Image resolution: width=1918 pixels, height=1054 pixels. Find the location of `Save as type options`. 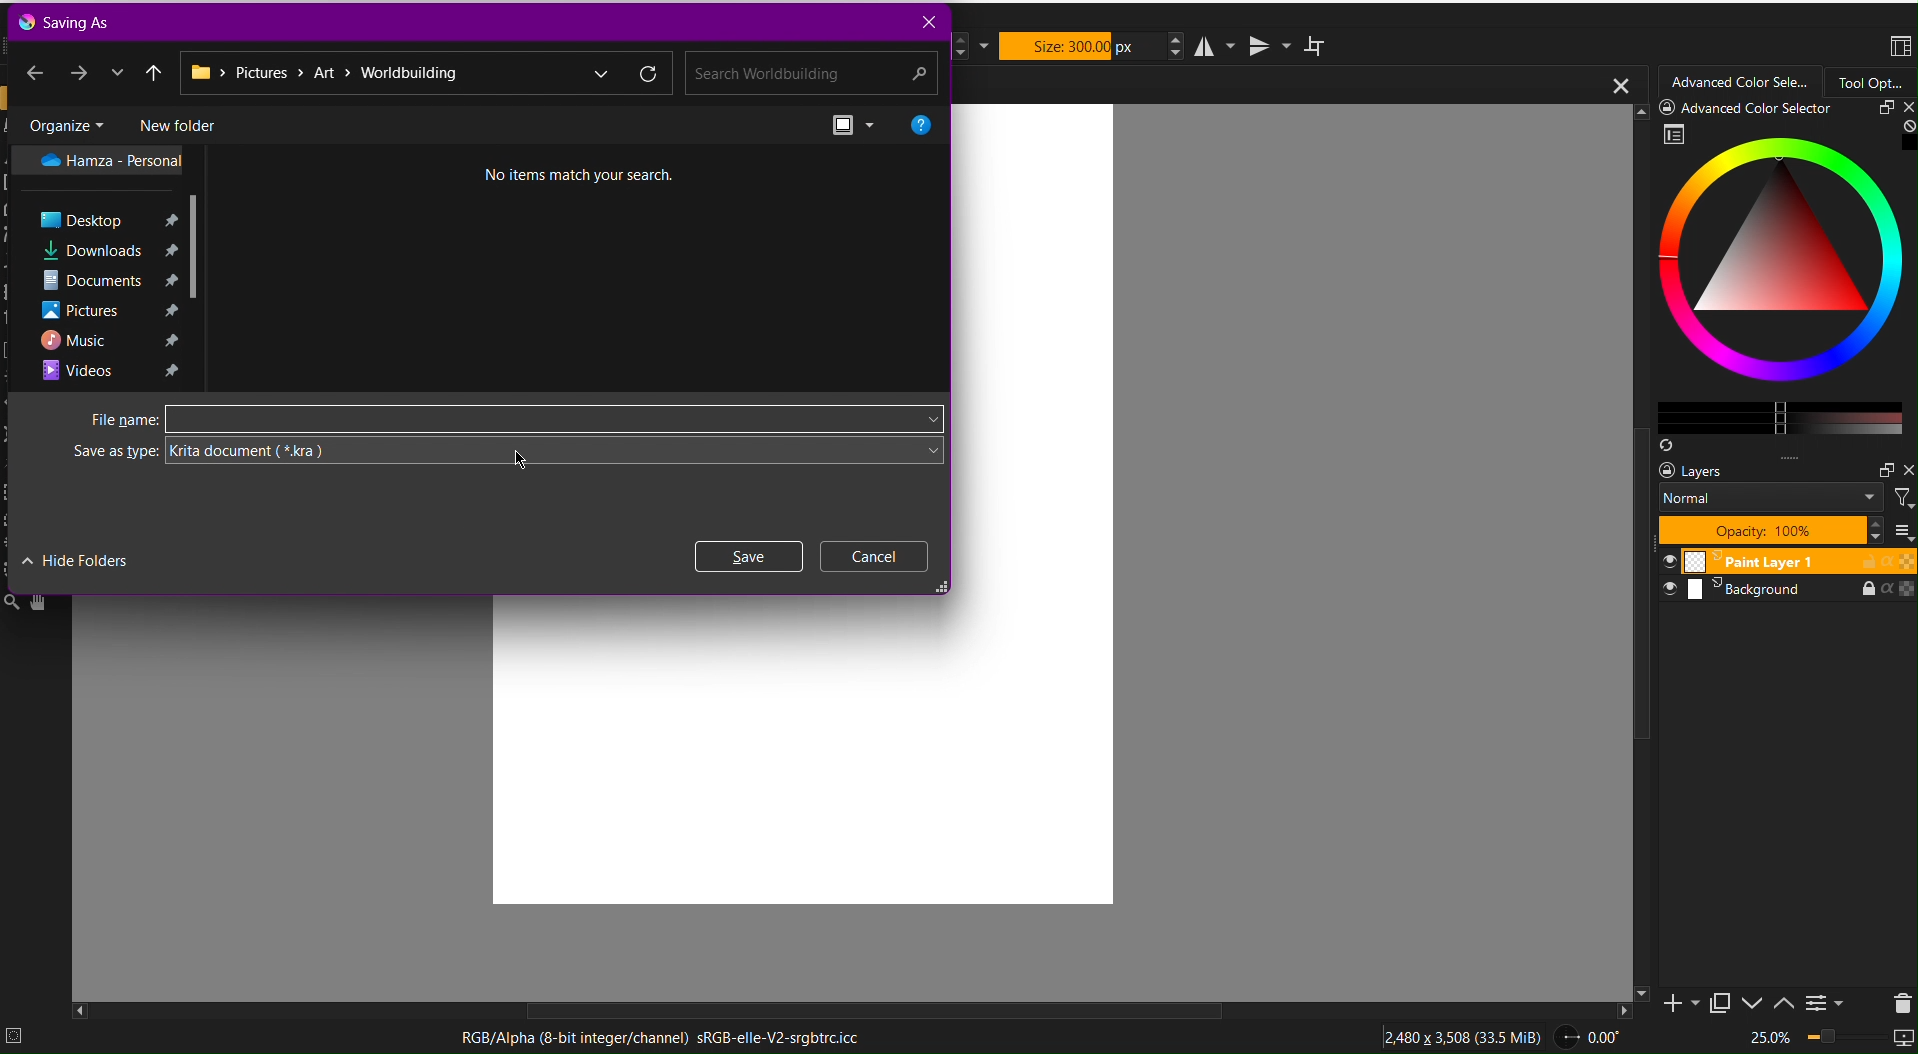

Save as type options is located at coordinates (557, 455).